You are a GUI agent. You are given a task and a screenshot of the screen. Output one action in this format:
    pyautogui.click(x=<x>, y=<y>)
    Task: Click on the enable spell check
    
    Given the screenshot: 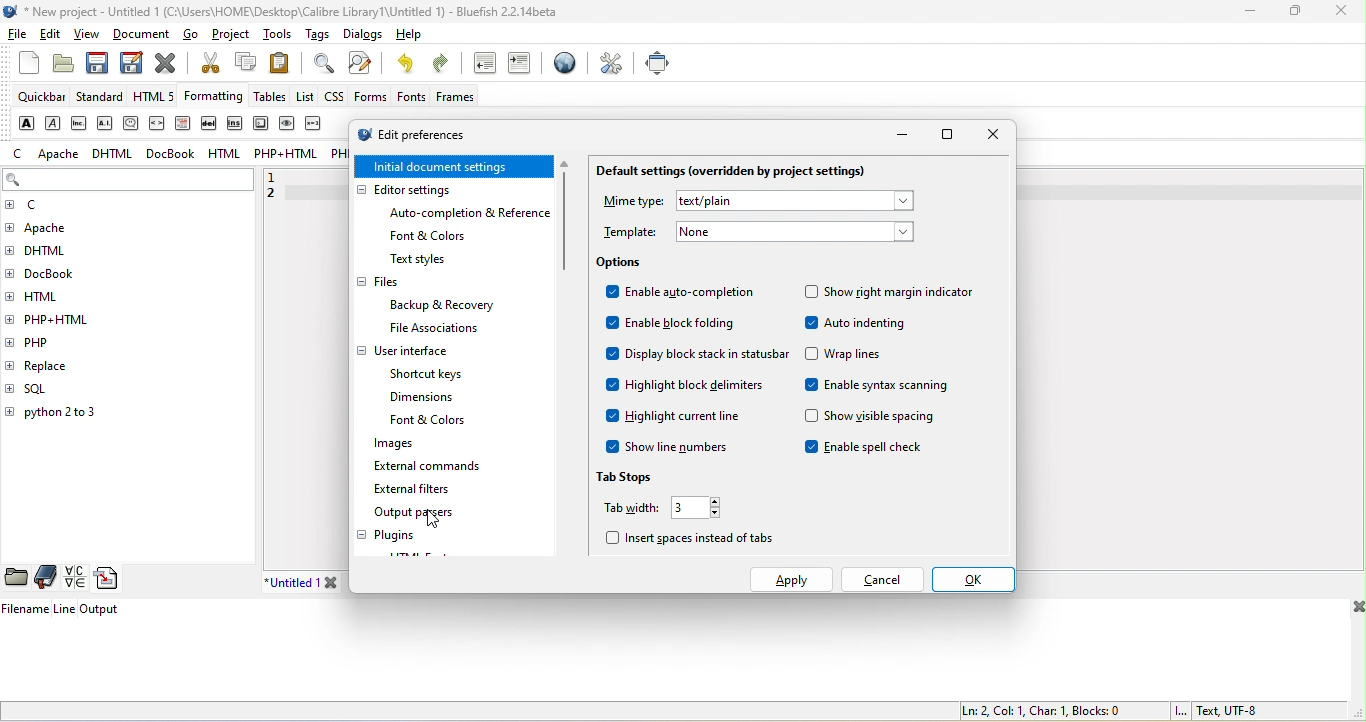 What is the action you would take?
    pyautogui.click(x=875, y=449)
    